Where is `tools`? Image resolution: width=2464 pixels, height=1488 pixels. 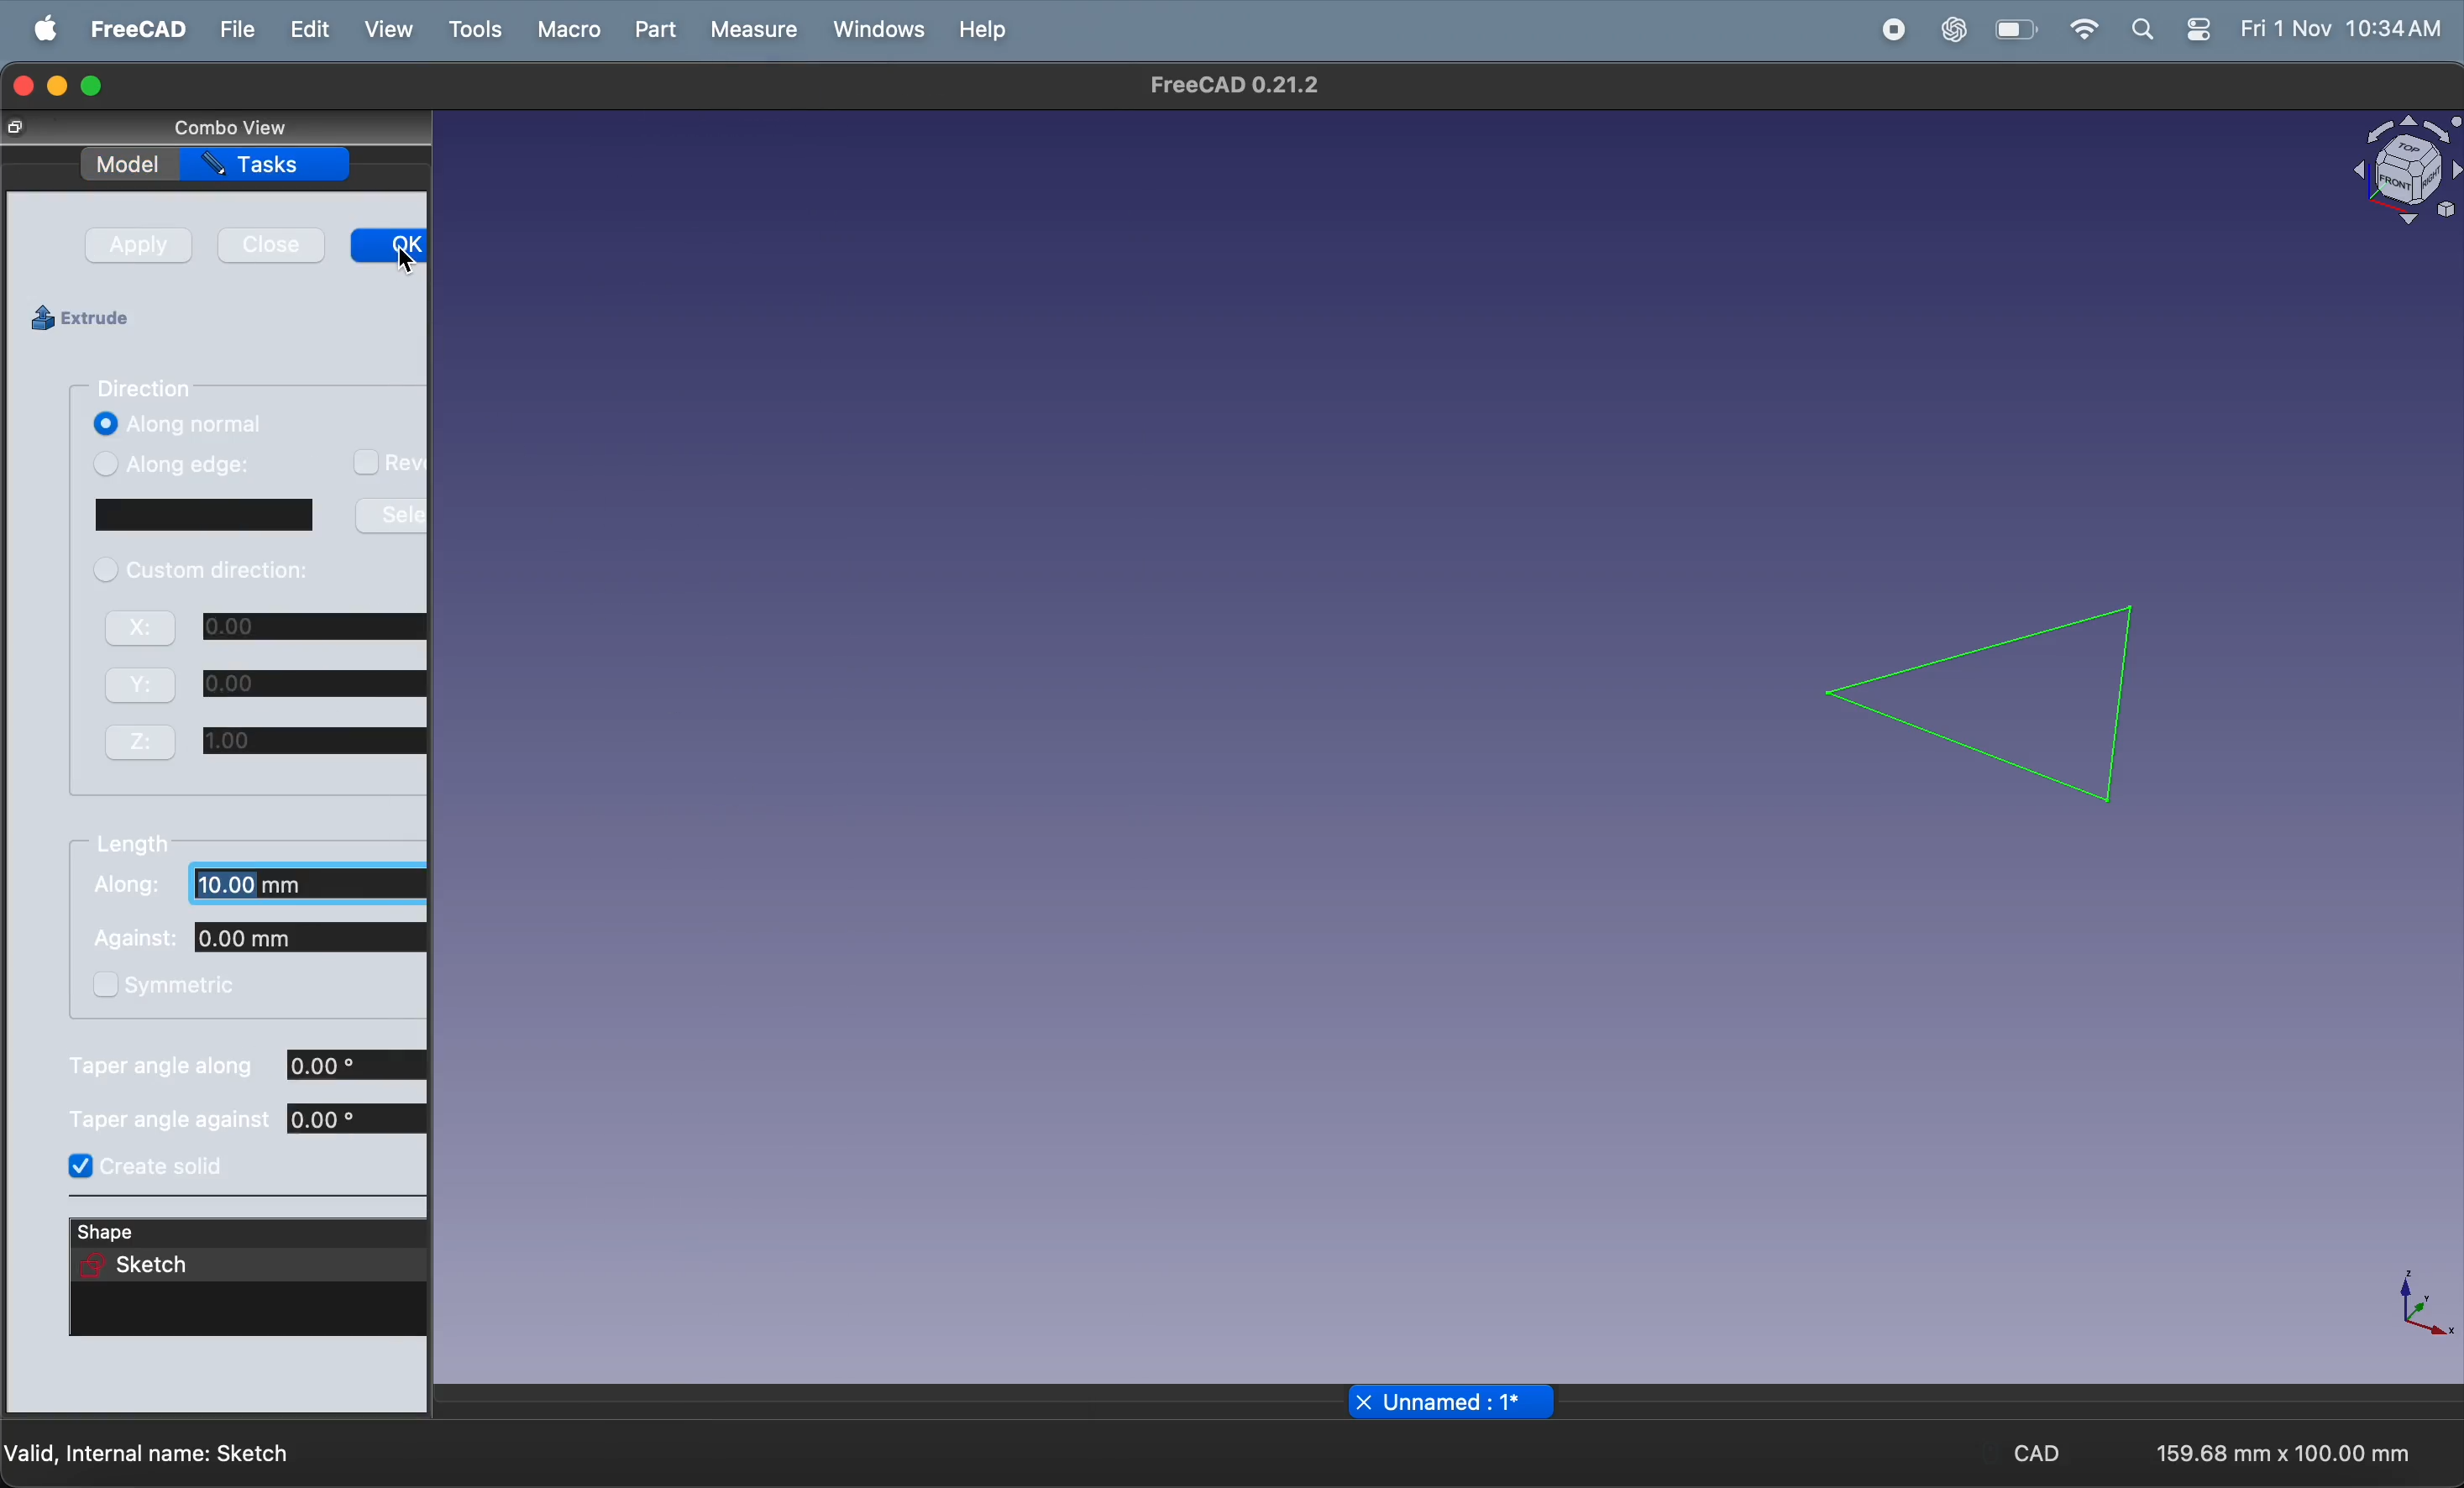
tools is located at coordinates (475, 27).